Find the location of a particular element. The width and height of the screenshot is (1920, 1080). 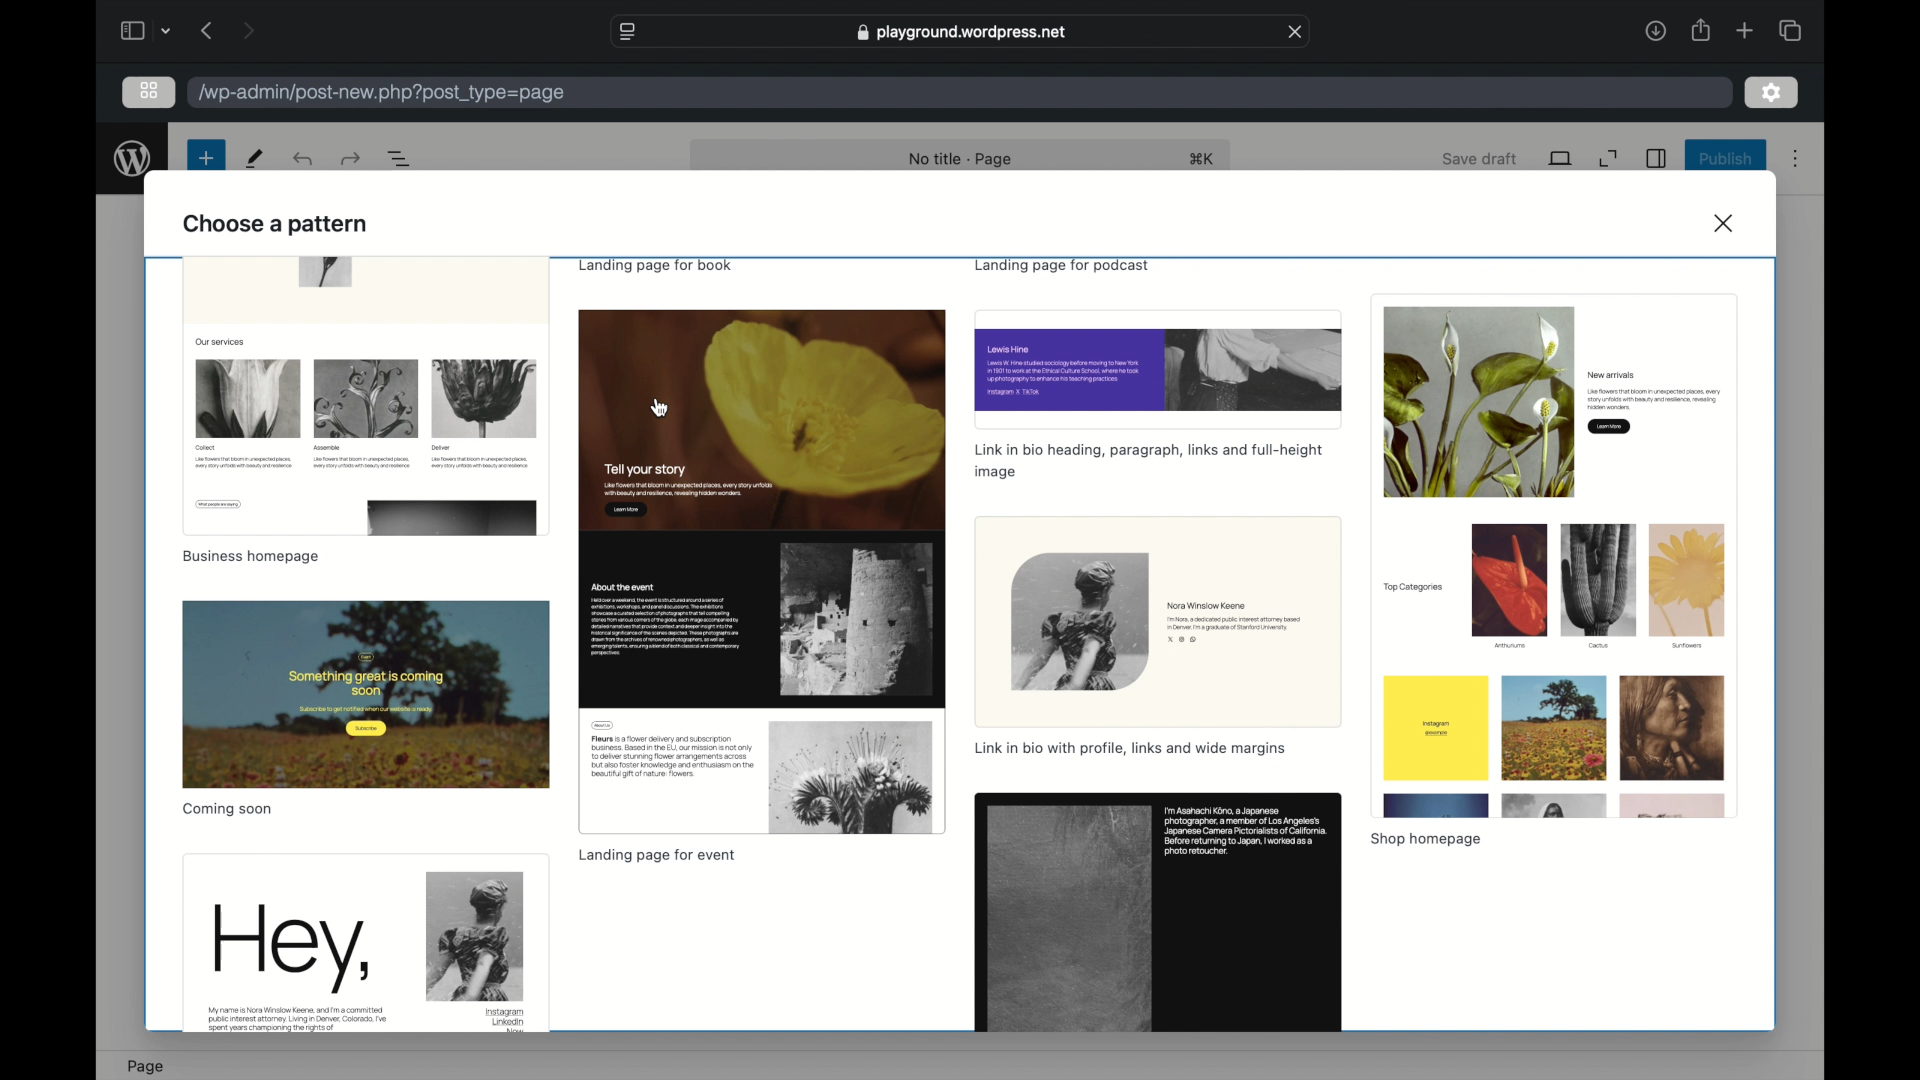

preview is located at coordinates (1158, 369).